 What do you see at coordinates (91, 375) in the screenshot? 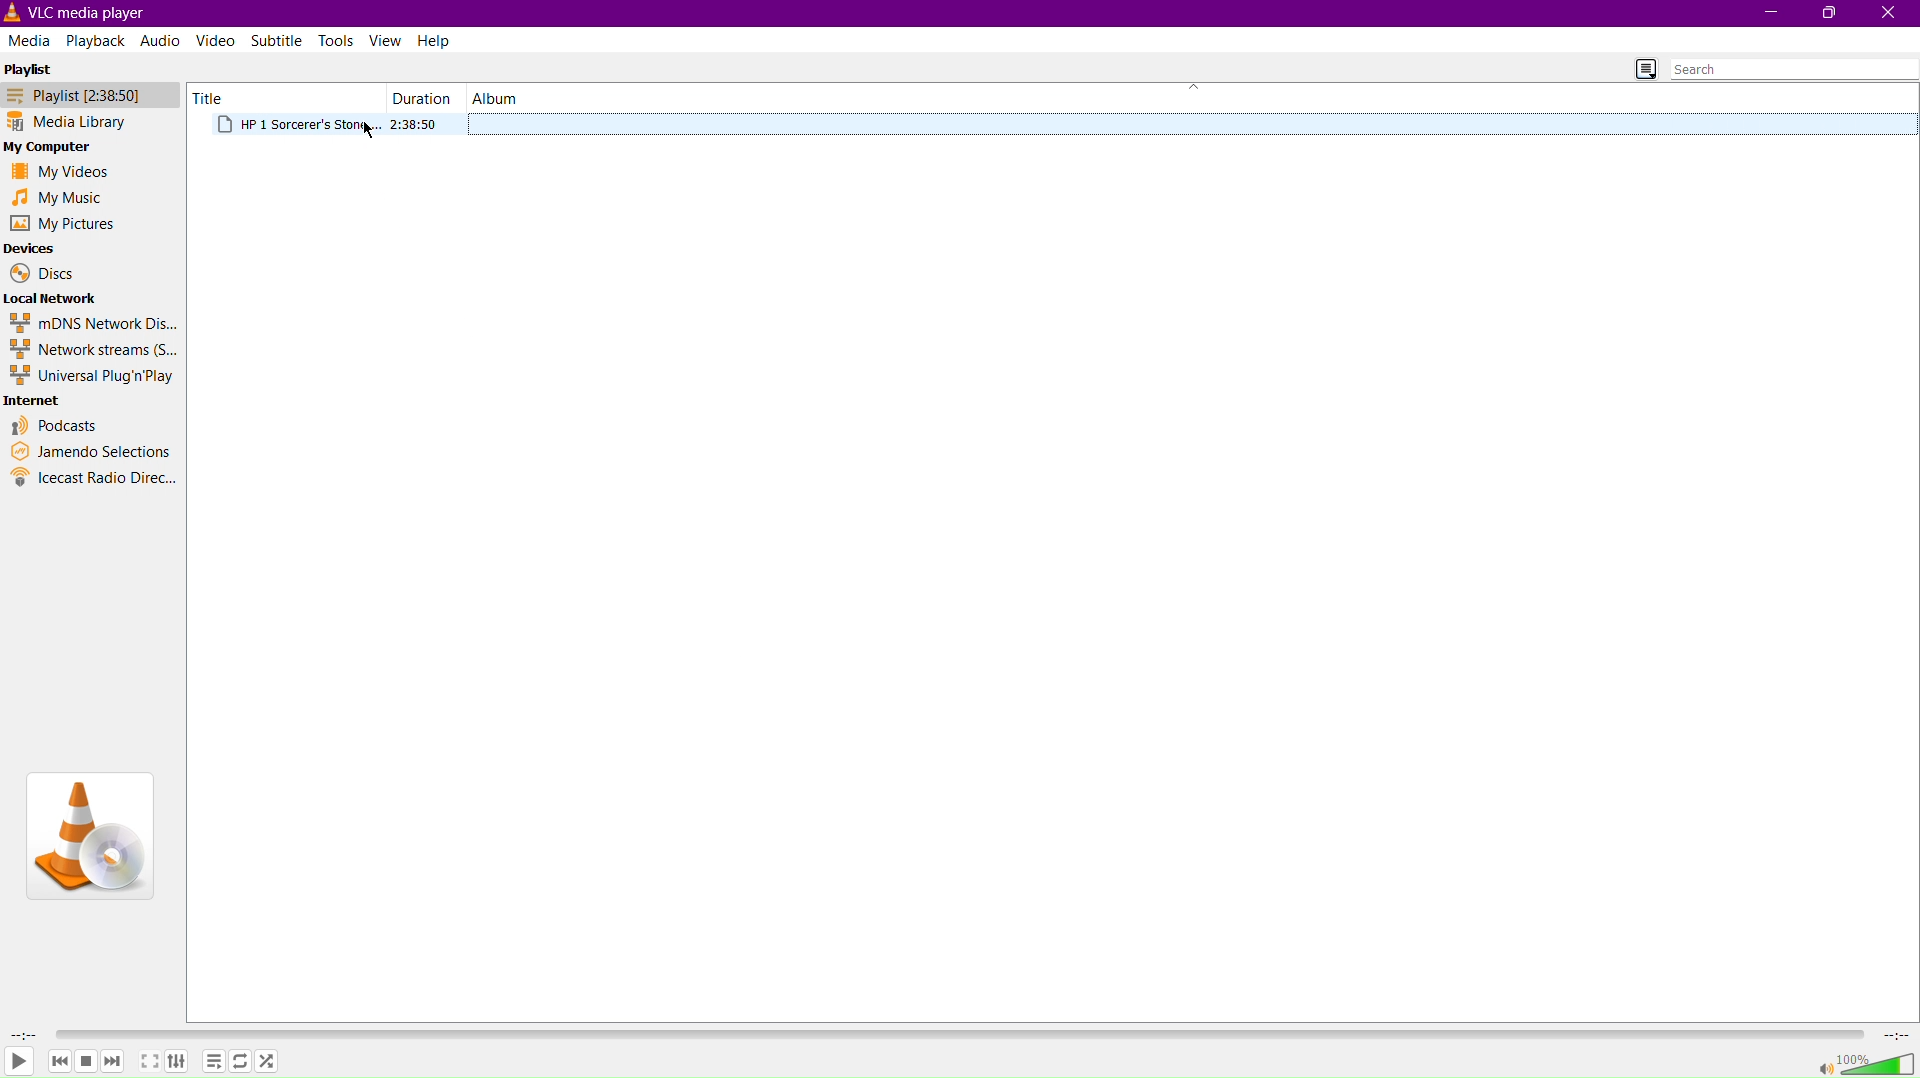
I see `Universal Plug'n'Play` at bounding box center [91, 375].